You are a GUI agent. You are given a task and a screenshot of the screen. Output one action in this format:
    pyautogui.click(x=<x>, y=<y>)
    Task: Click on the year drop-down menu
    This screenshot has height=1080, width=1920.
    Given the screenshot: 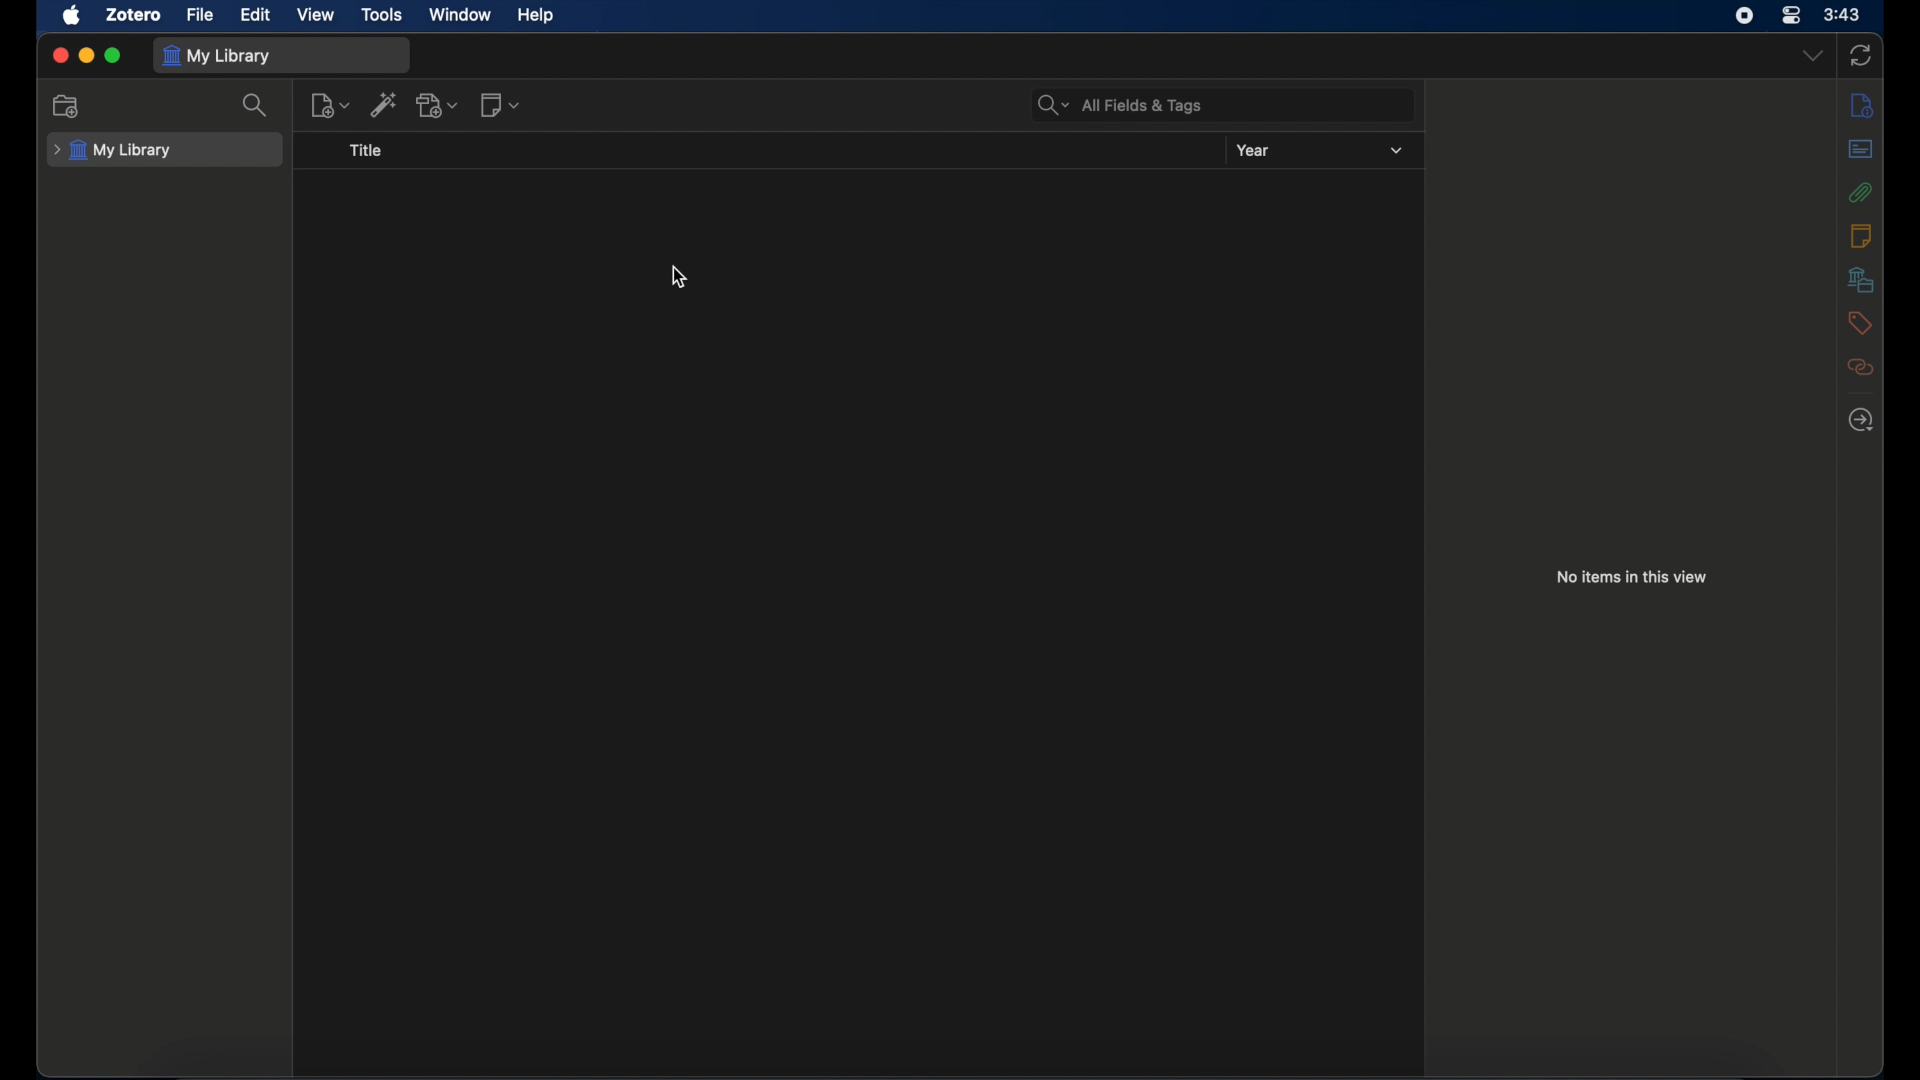 What is the action you would take?
    pyautogui.click(x=1396, y=151)
    